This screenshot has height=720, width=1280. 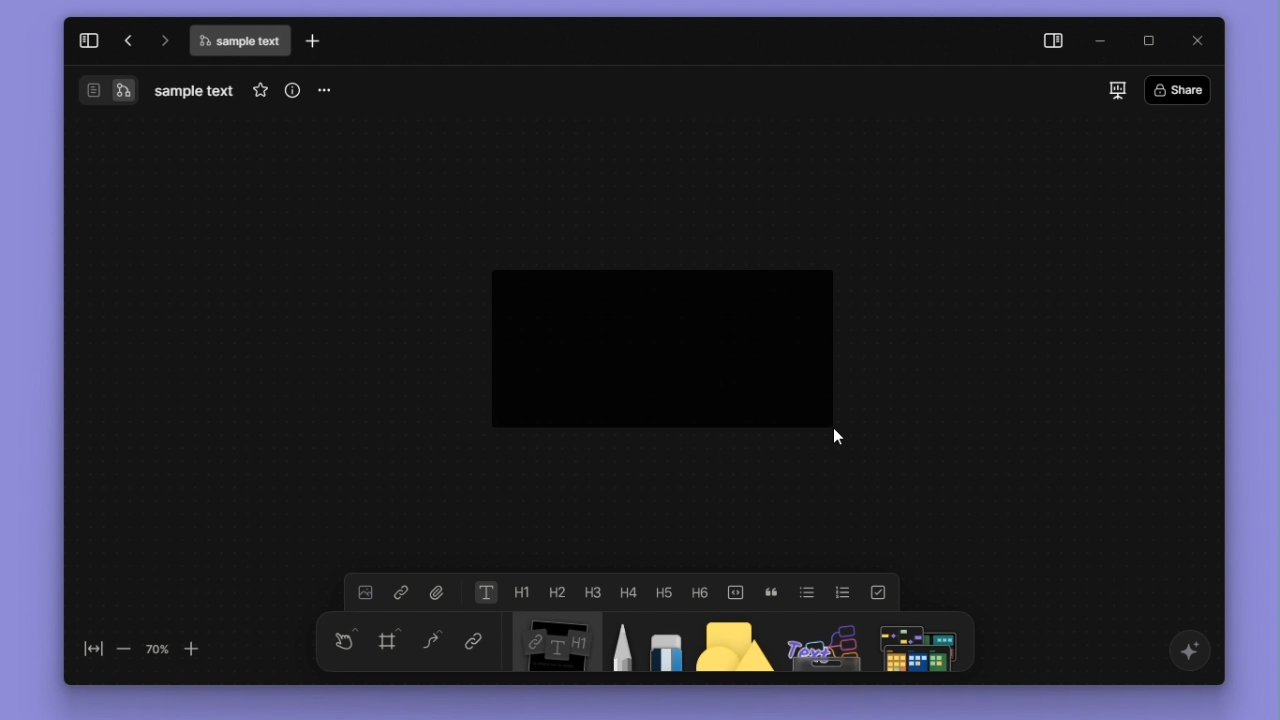 What do you see at coordinates (437, 592) in the screenshot?
I see `file` at bounding box center [437, 592].